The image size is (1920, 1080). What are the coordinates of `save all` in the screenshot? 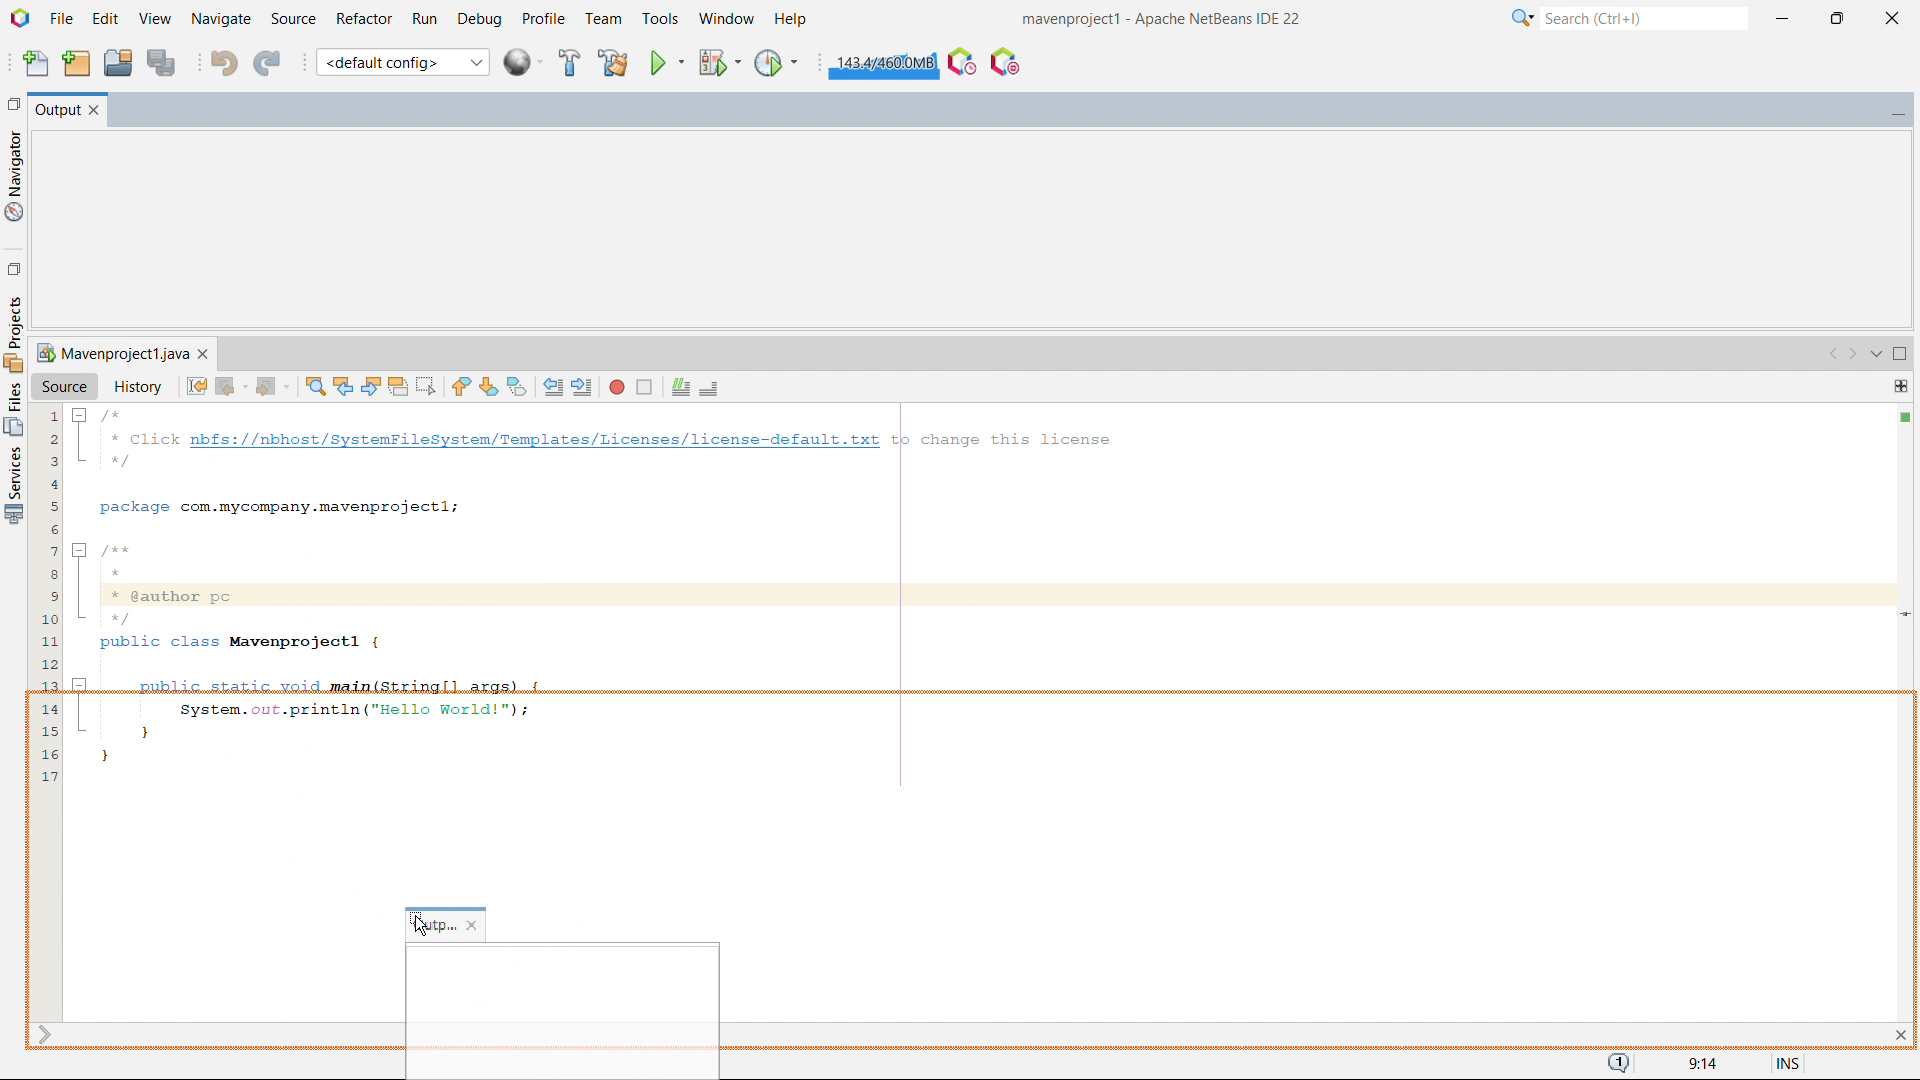 It's located at (160, 61).